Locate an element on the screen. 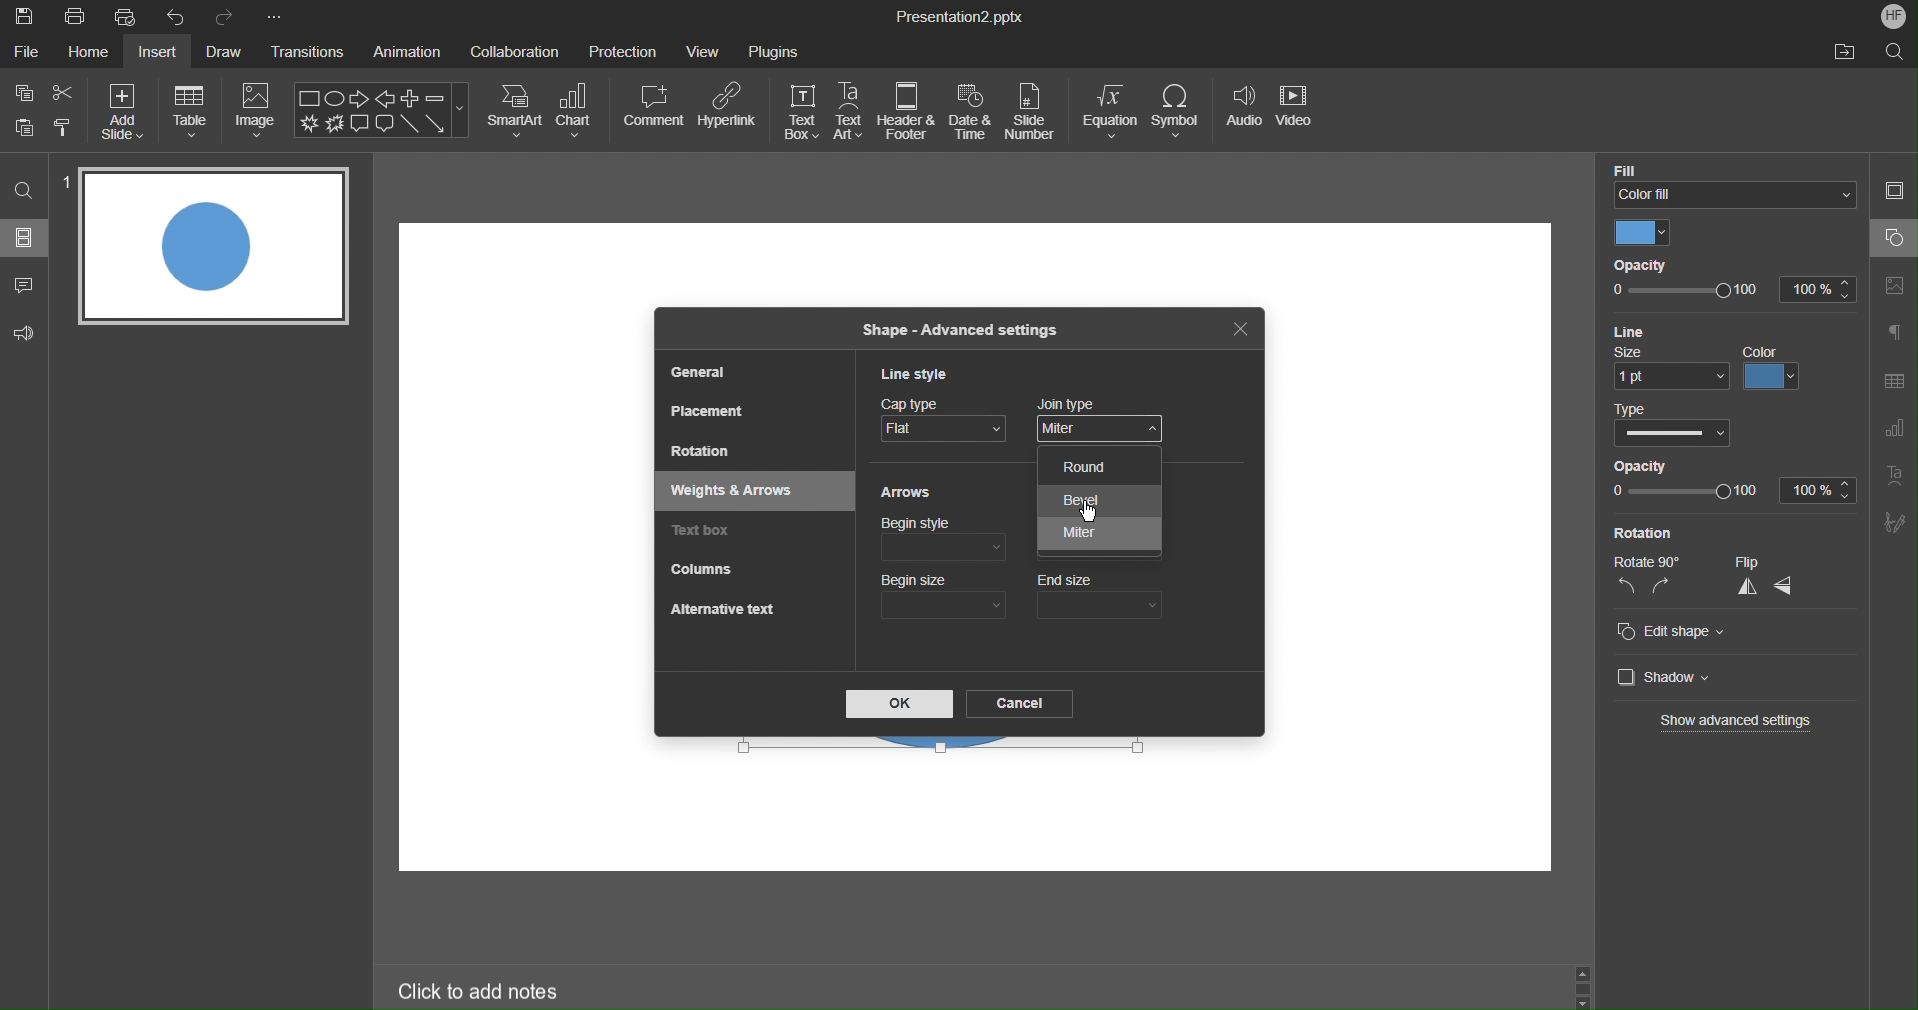 The height and width of the screenshot is (1010, 1918). Equation is located at coordinates (1110, 112).